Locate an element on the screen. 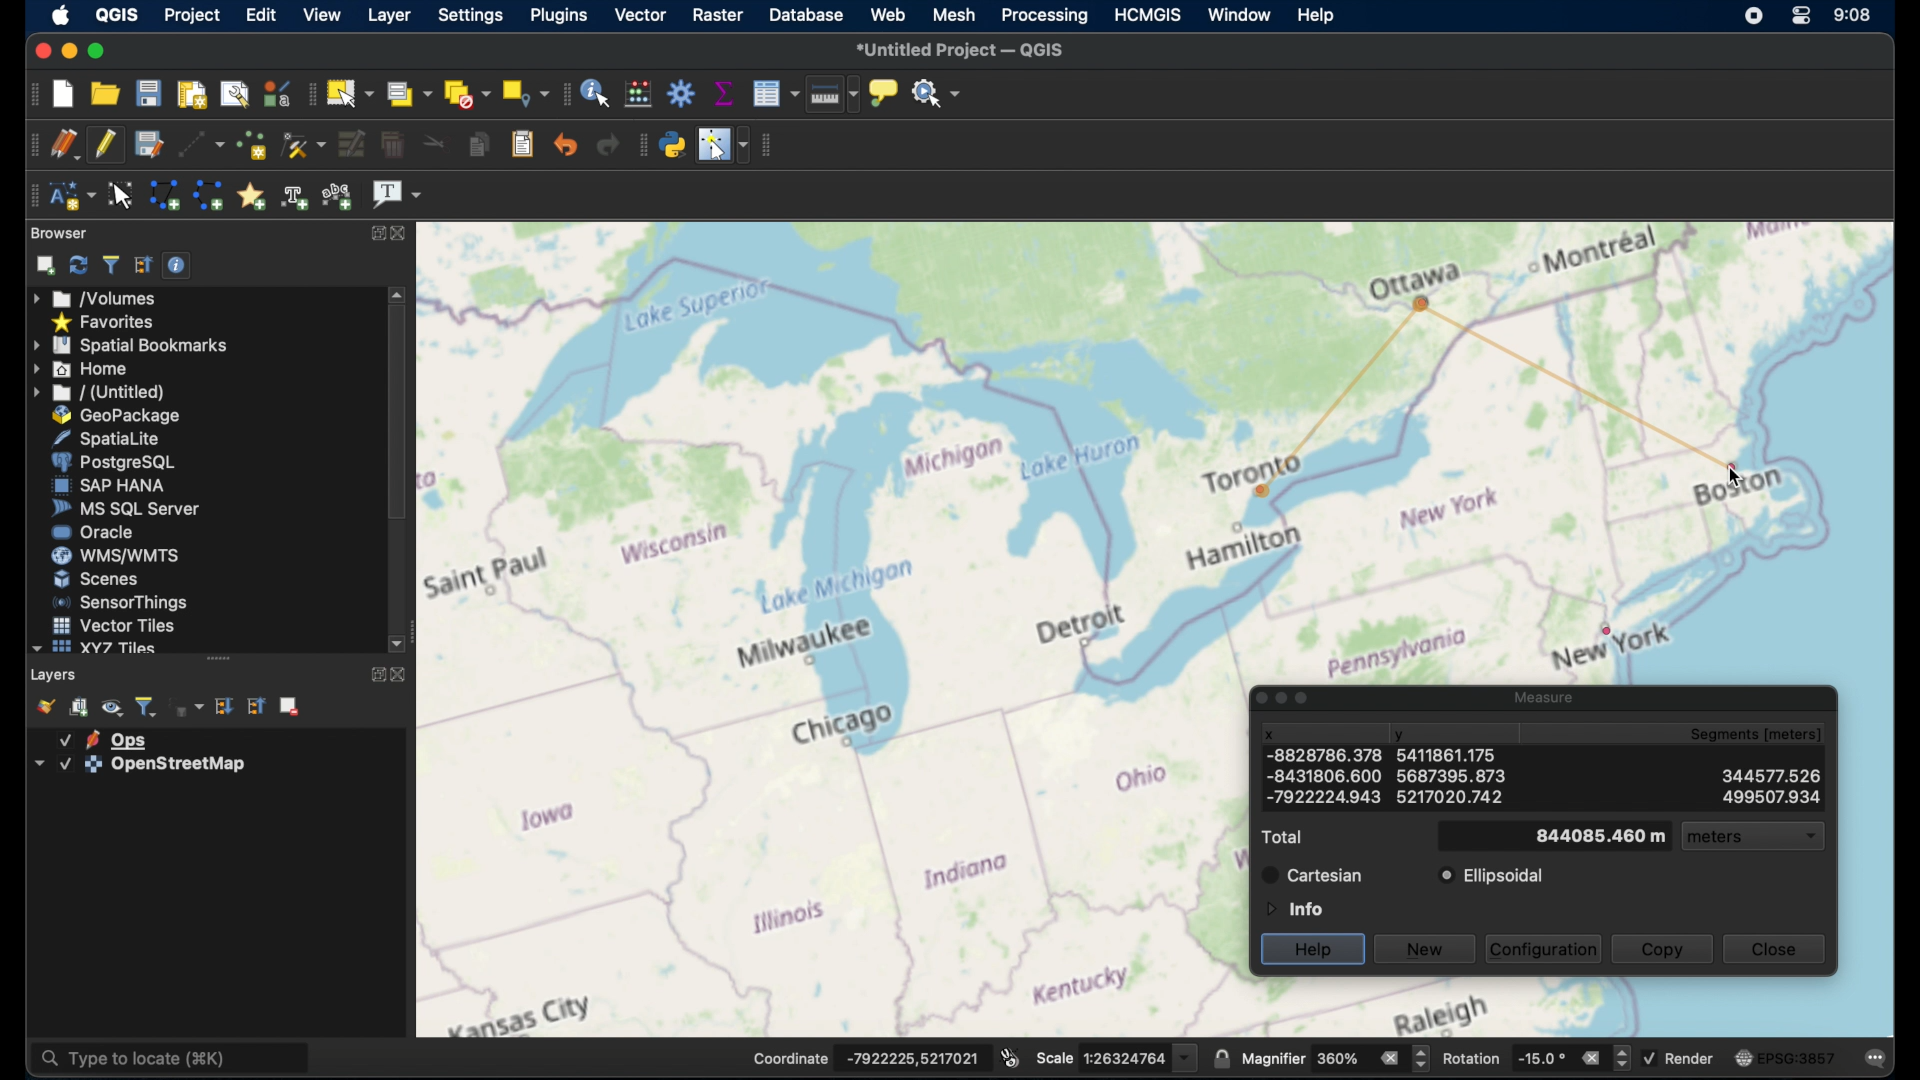  ms sql server is located at coordinates (125, 510).